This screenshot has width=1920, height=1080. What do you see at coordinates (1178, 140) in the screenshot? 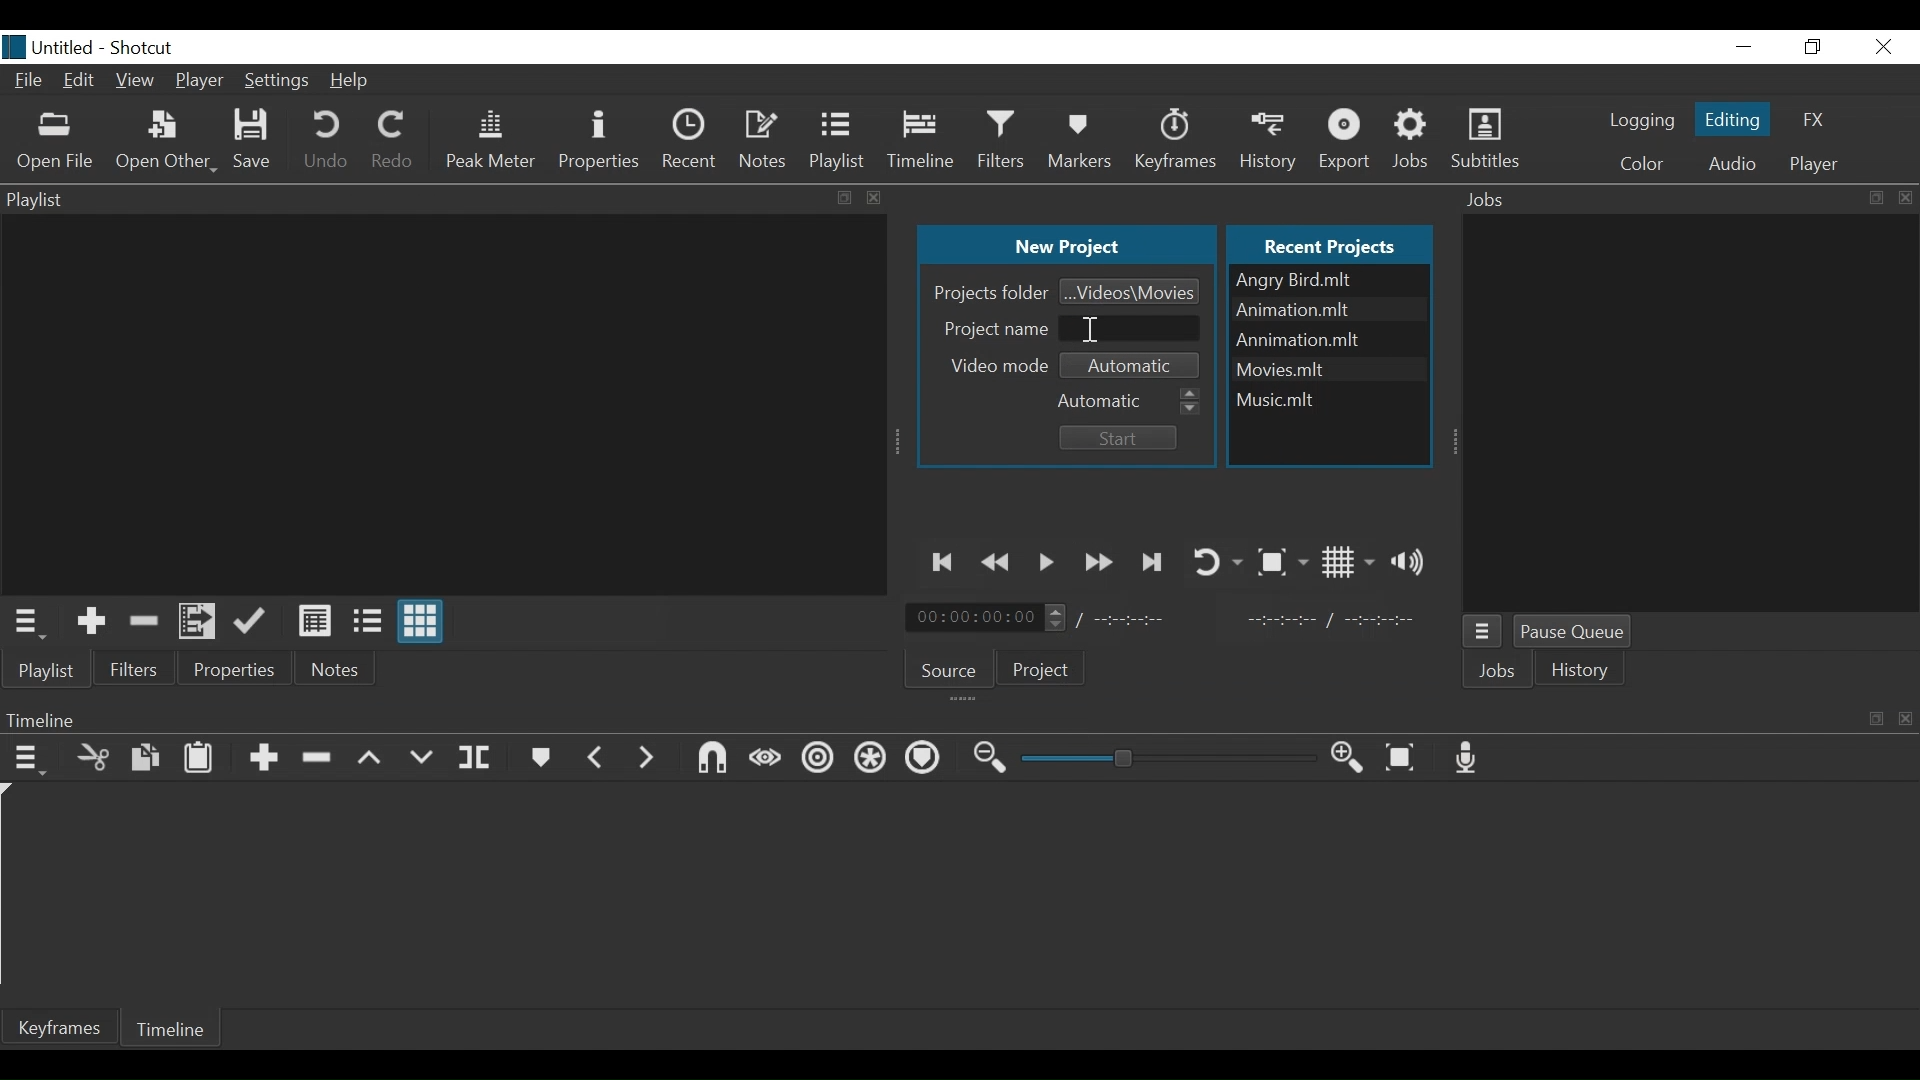
I see `Keyframe` at bounding box center [1178, 140].